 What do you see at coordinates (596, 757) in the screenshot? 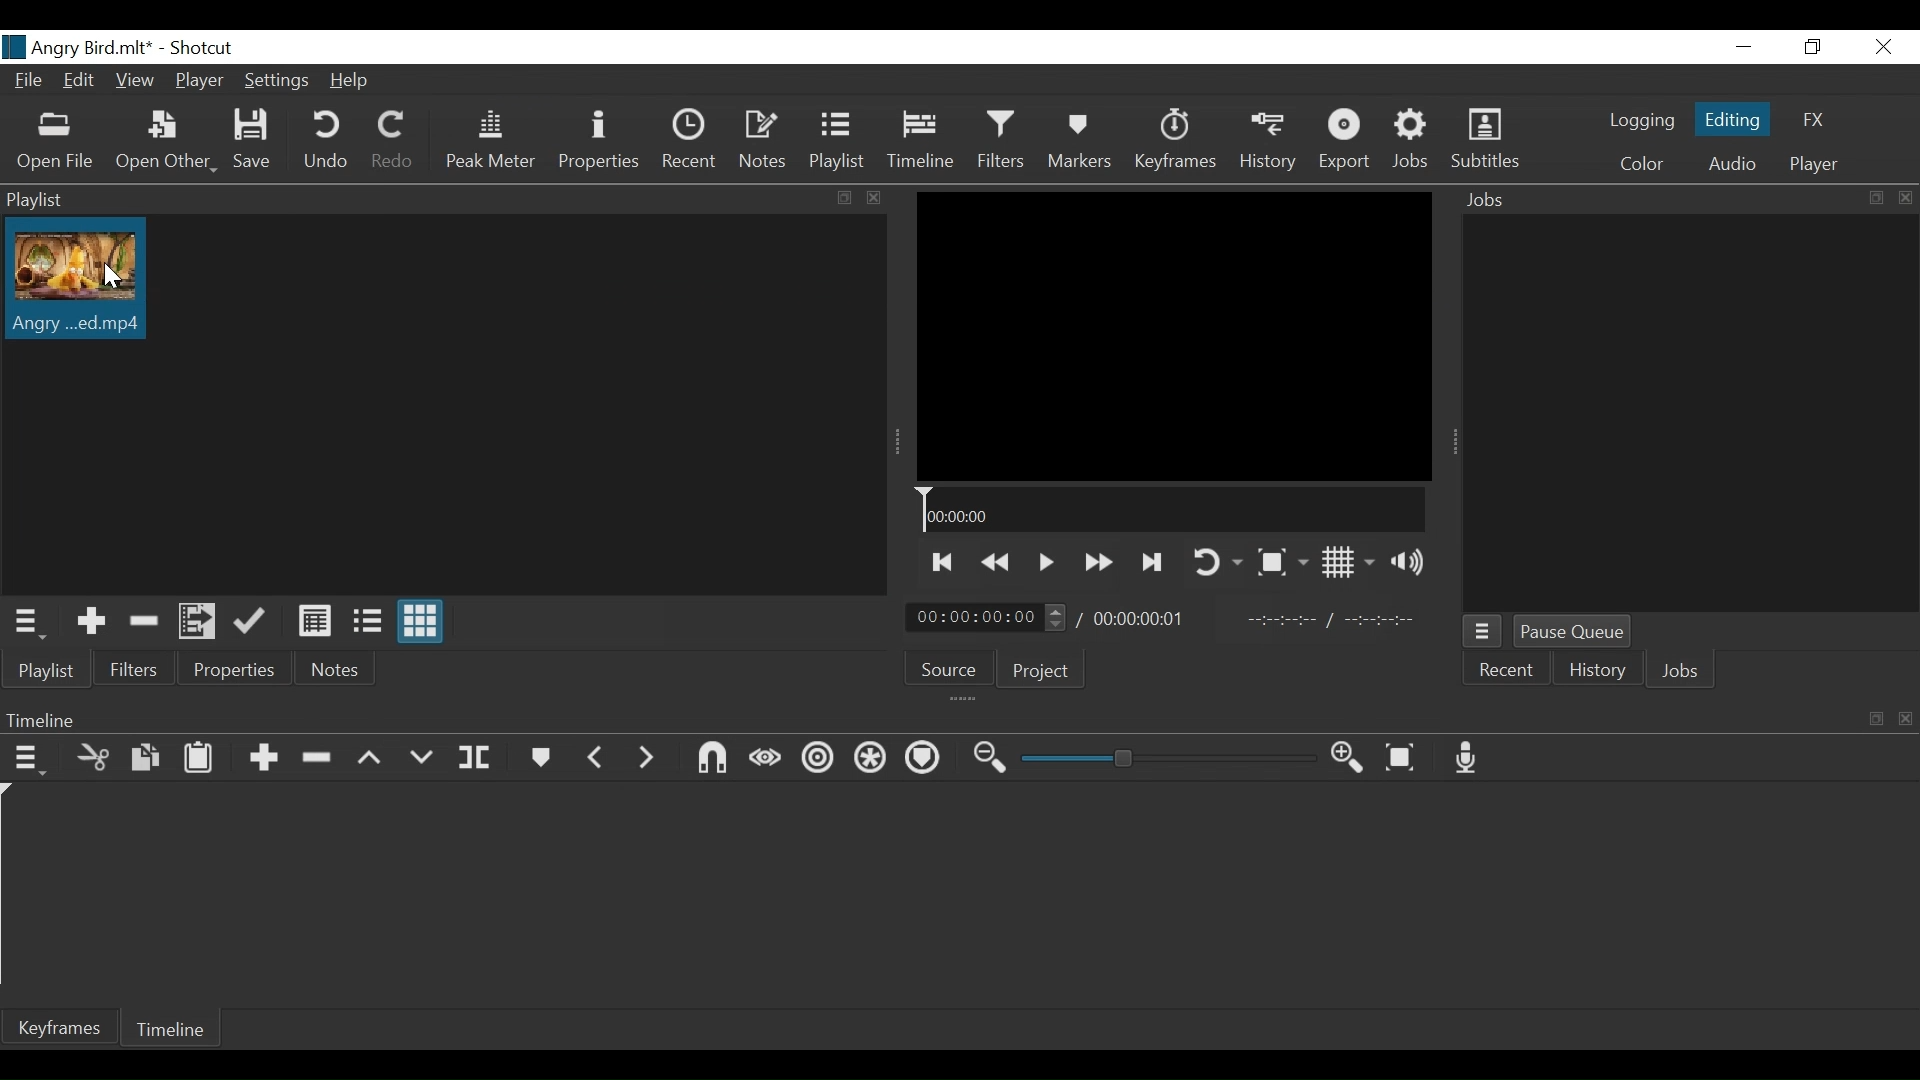
I see `Previous marker` at bounding box center [596, 757].